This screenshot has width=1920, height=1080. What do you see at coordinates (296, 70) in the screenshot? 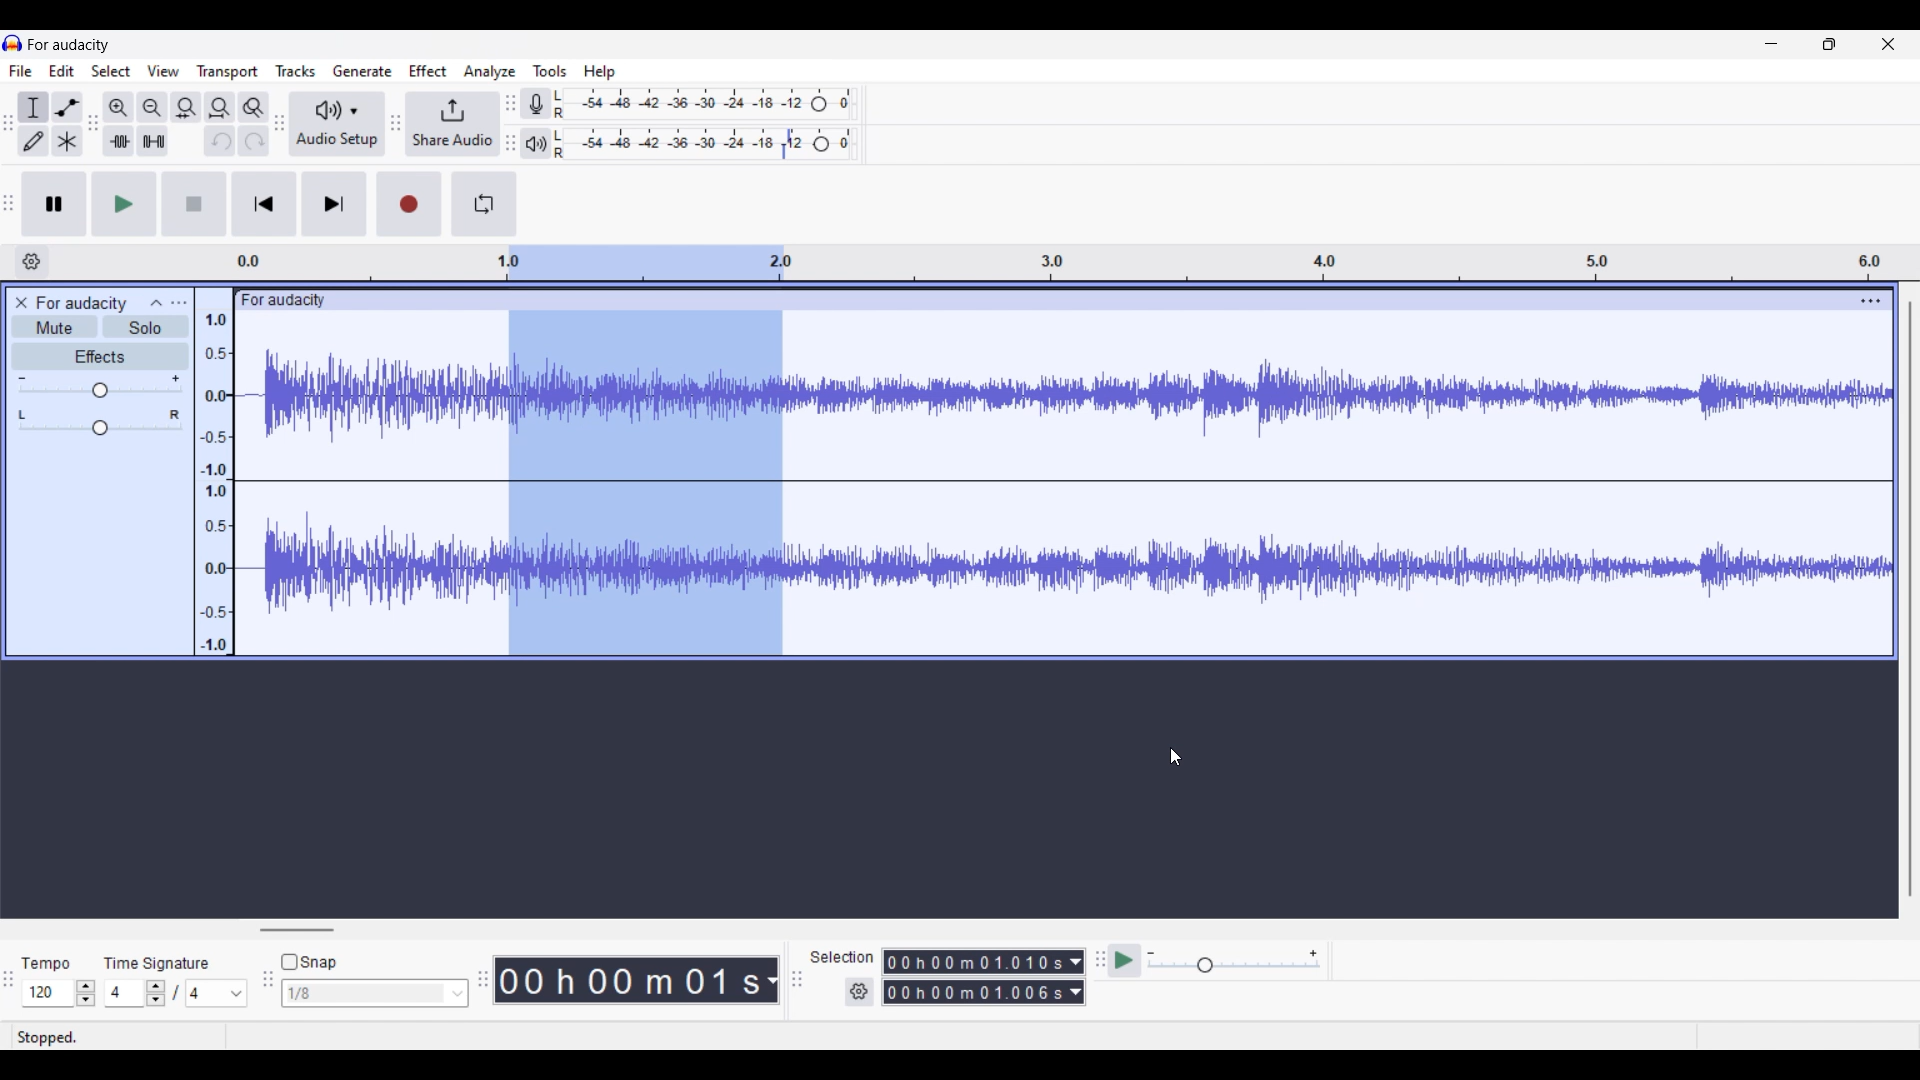
I see `Tracks menu` at bounding box center [296, 70].